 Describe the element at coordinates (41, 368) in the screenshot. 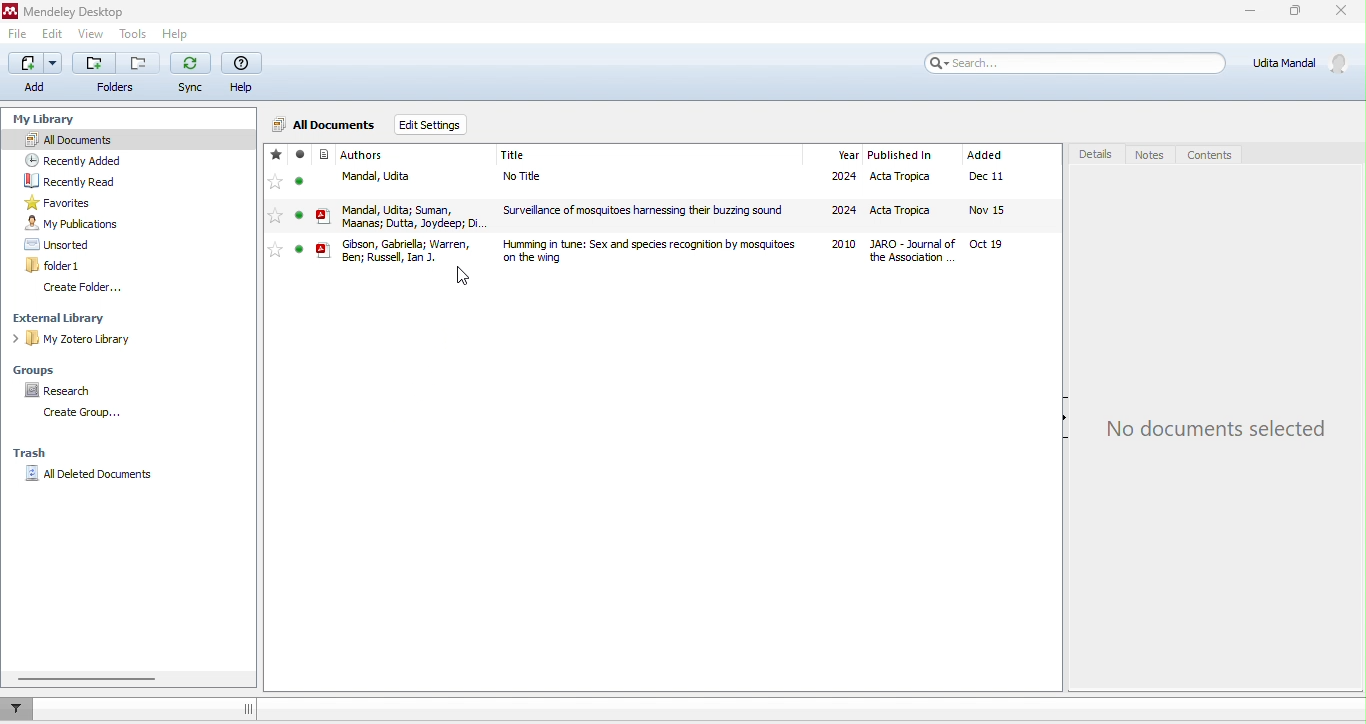

I see `groups` at that location.